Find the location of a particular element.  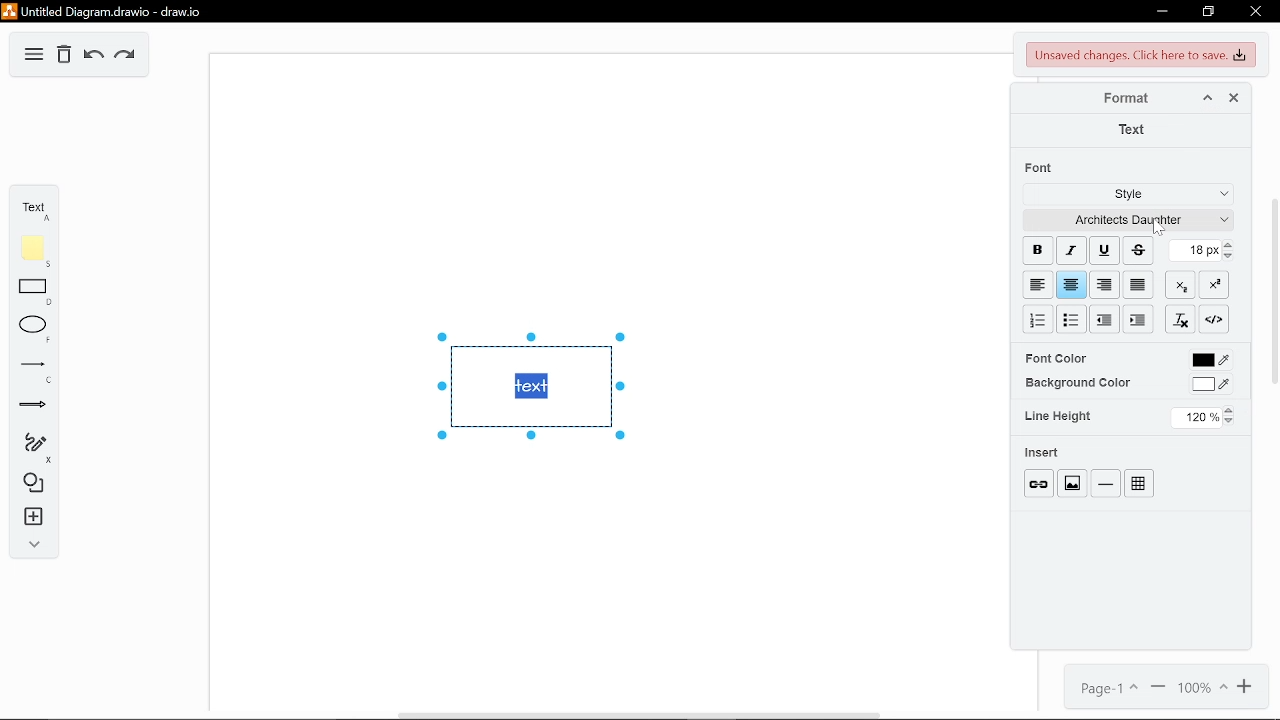

align left is located at coordinates (1036, 284).